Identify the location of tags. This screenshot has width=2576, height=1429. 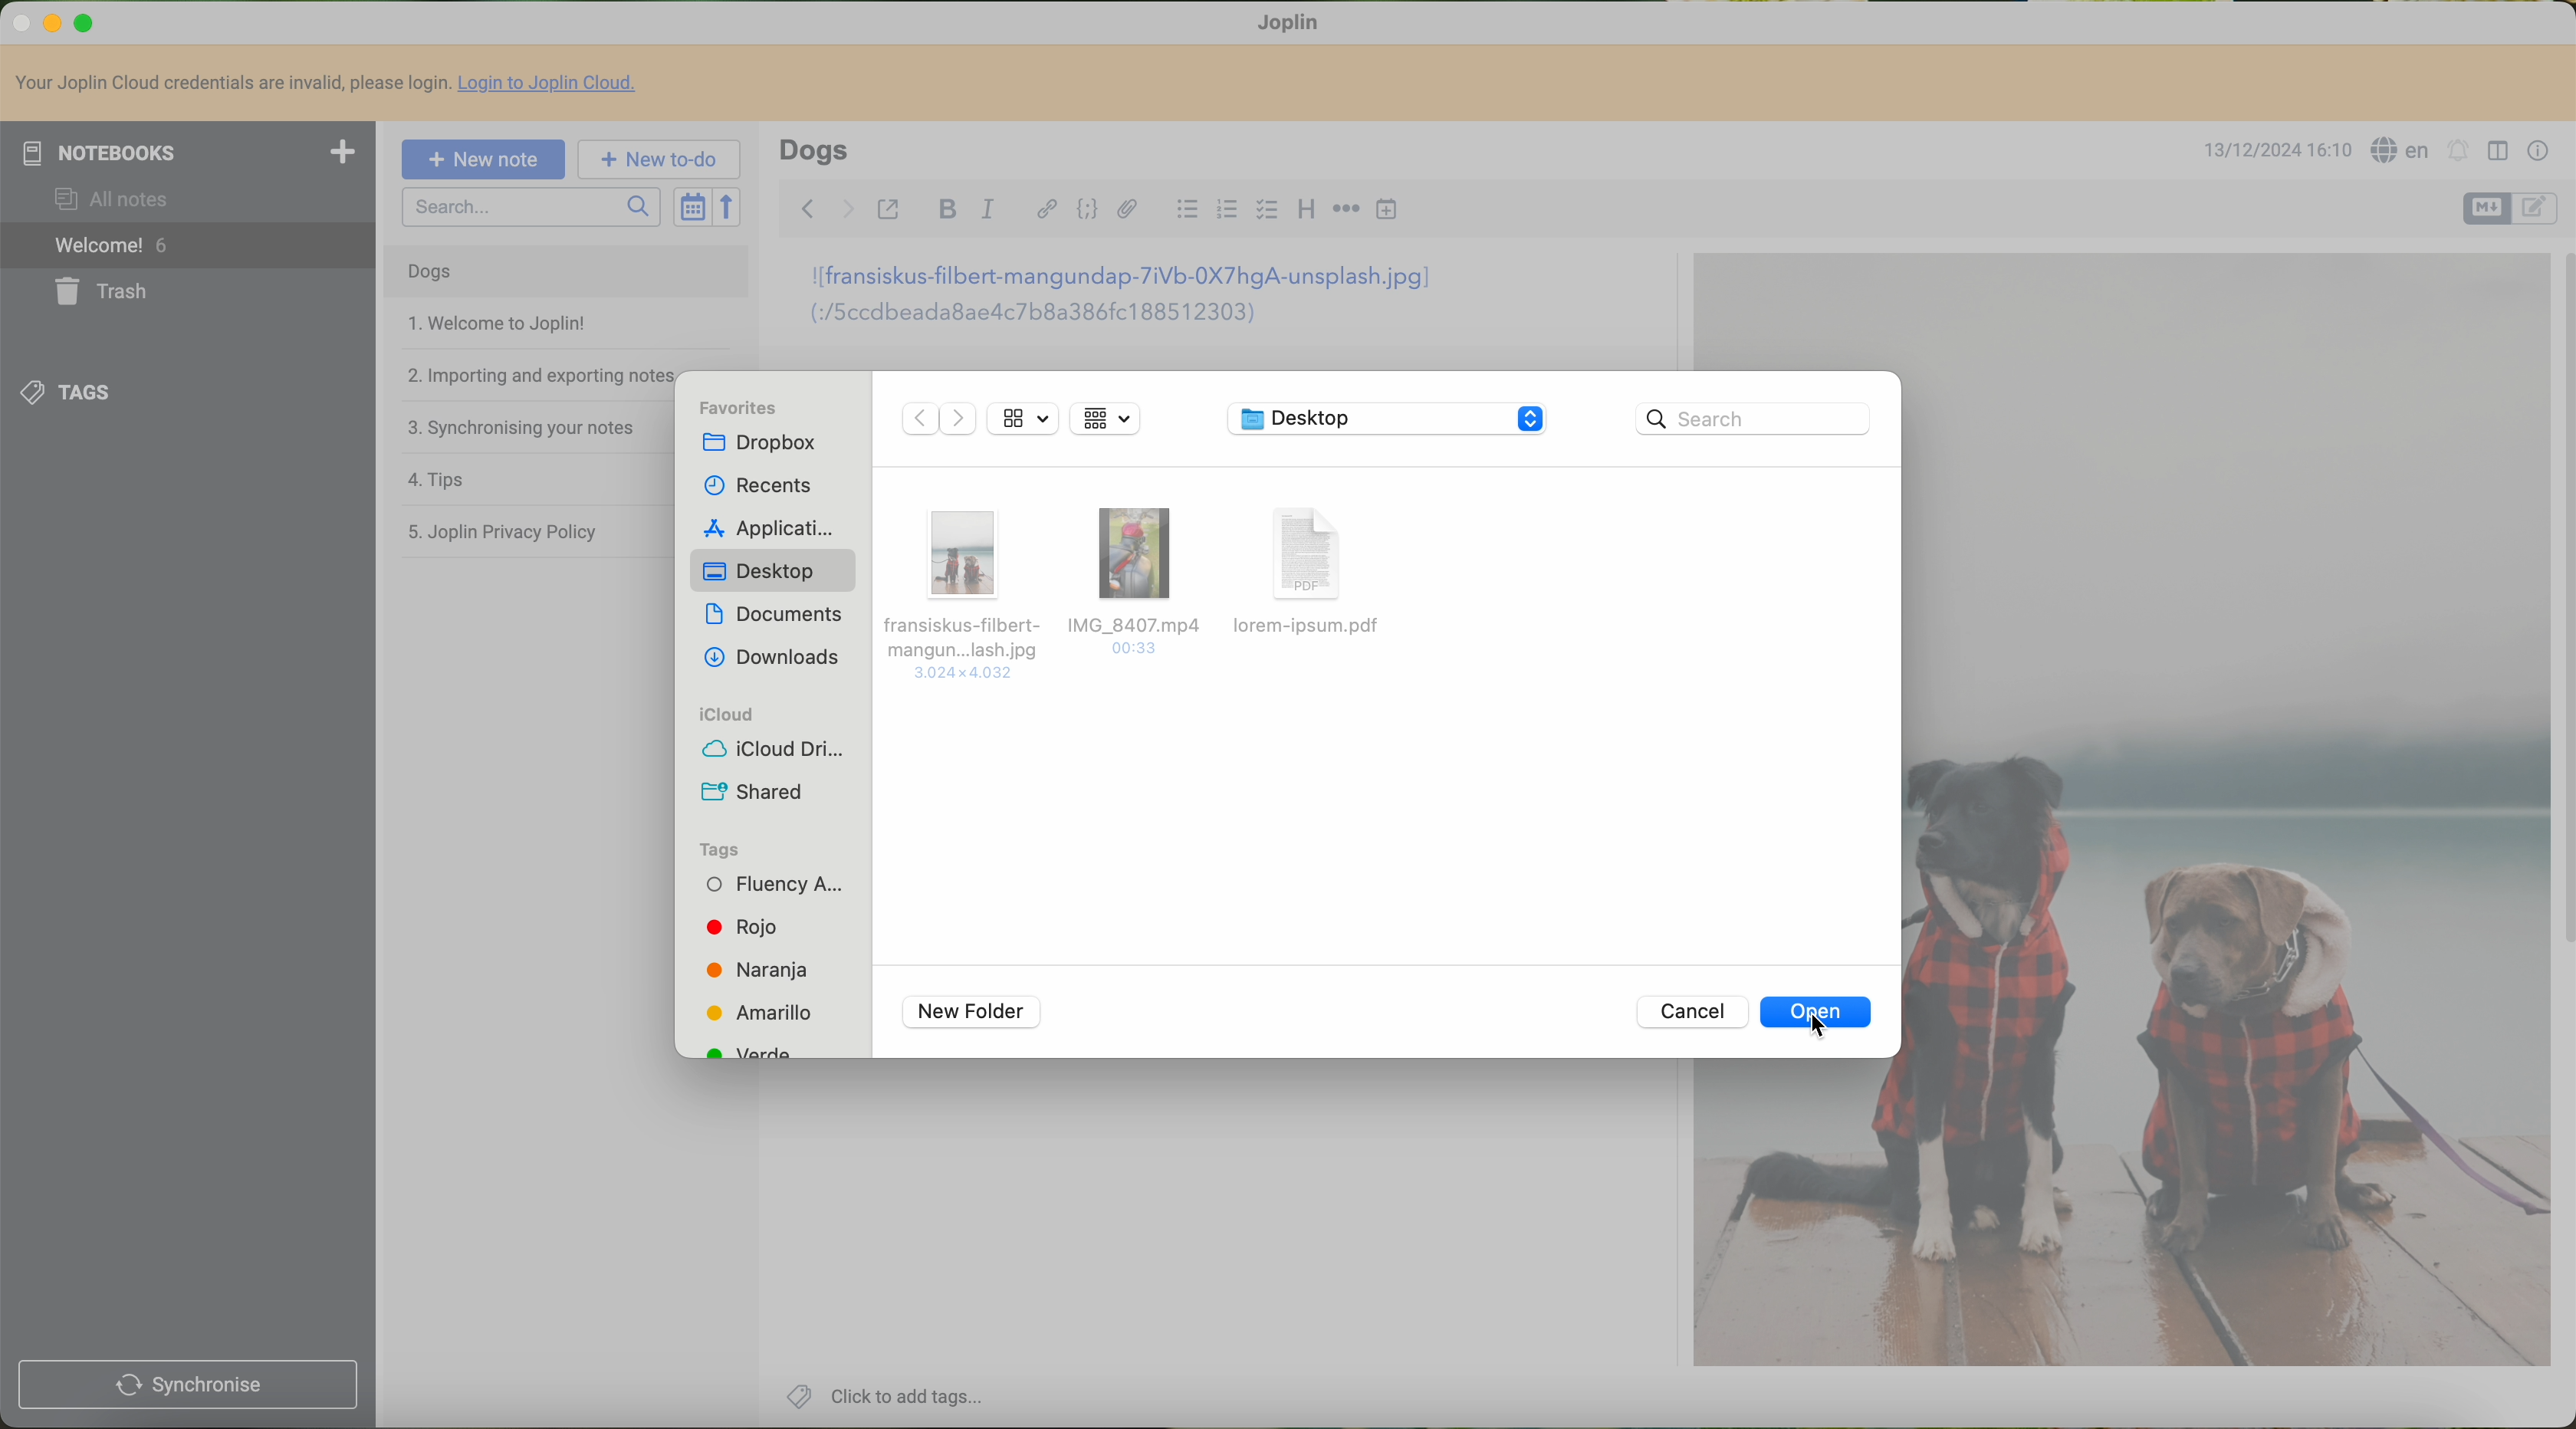
(726, 849).